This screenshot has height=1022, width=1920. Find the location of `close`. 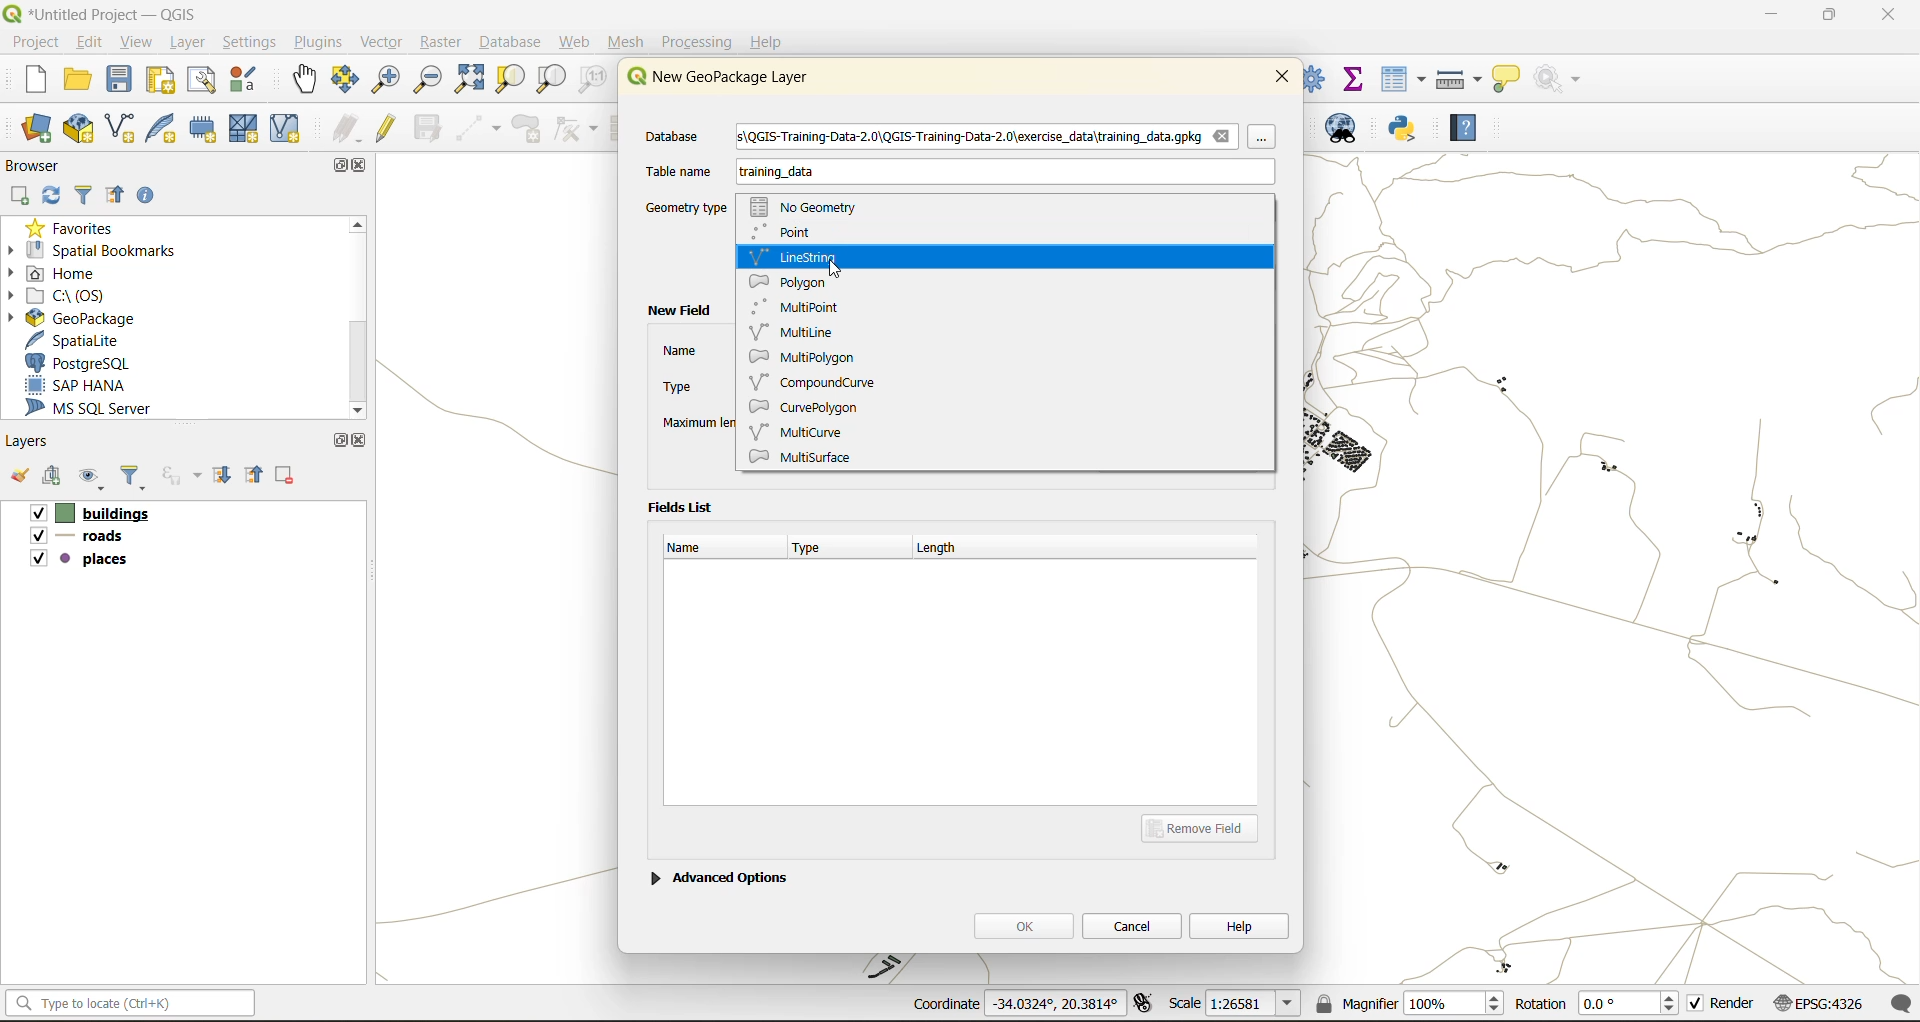

close is located at coordinates (1282, 75).